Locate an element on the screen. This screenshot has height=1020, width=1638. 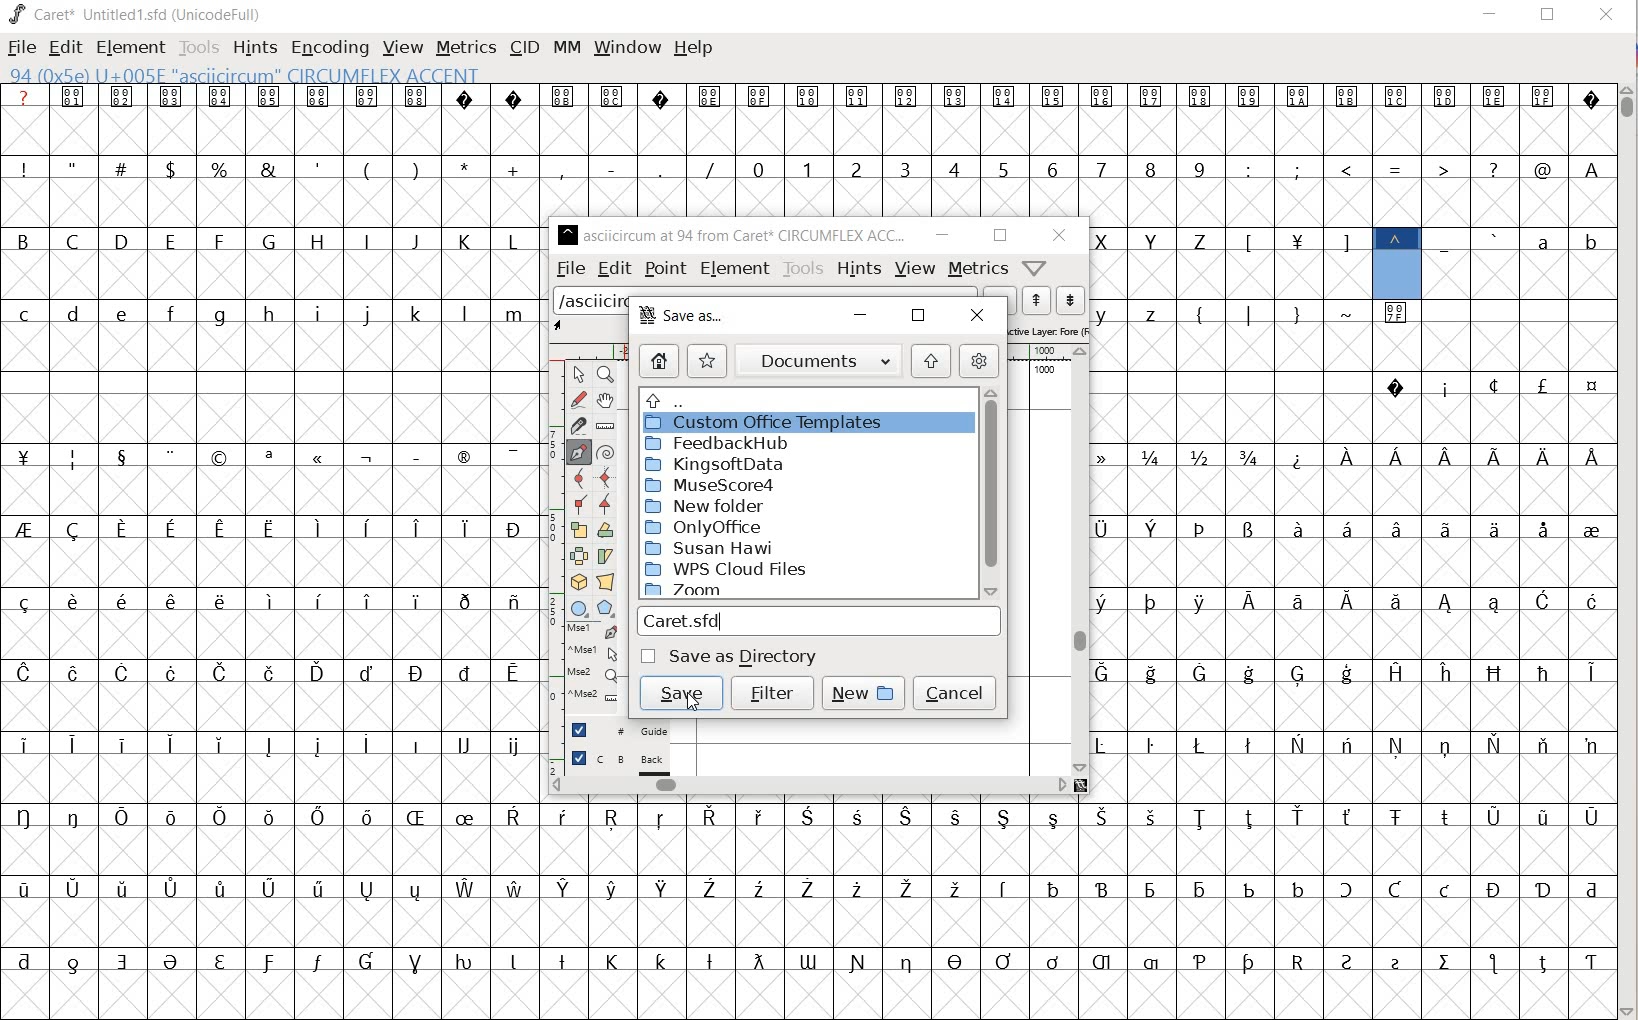
WINDOW is located at coordinates (625, 46).